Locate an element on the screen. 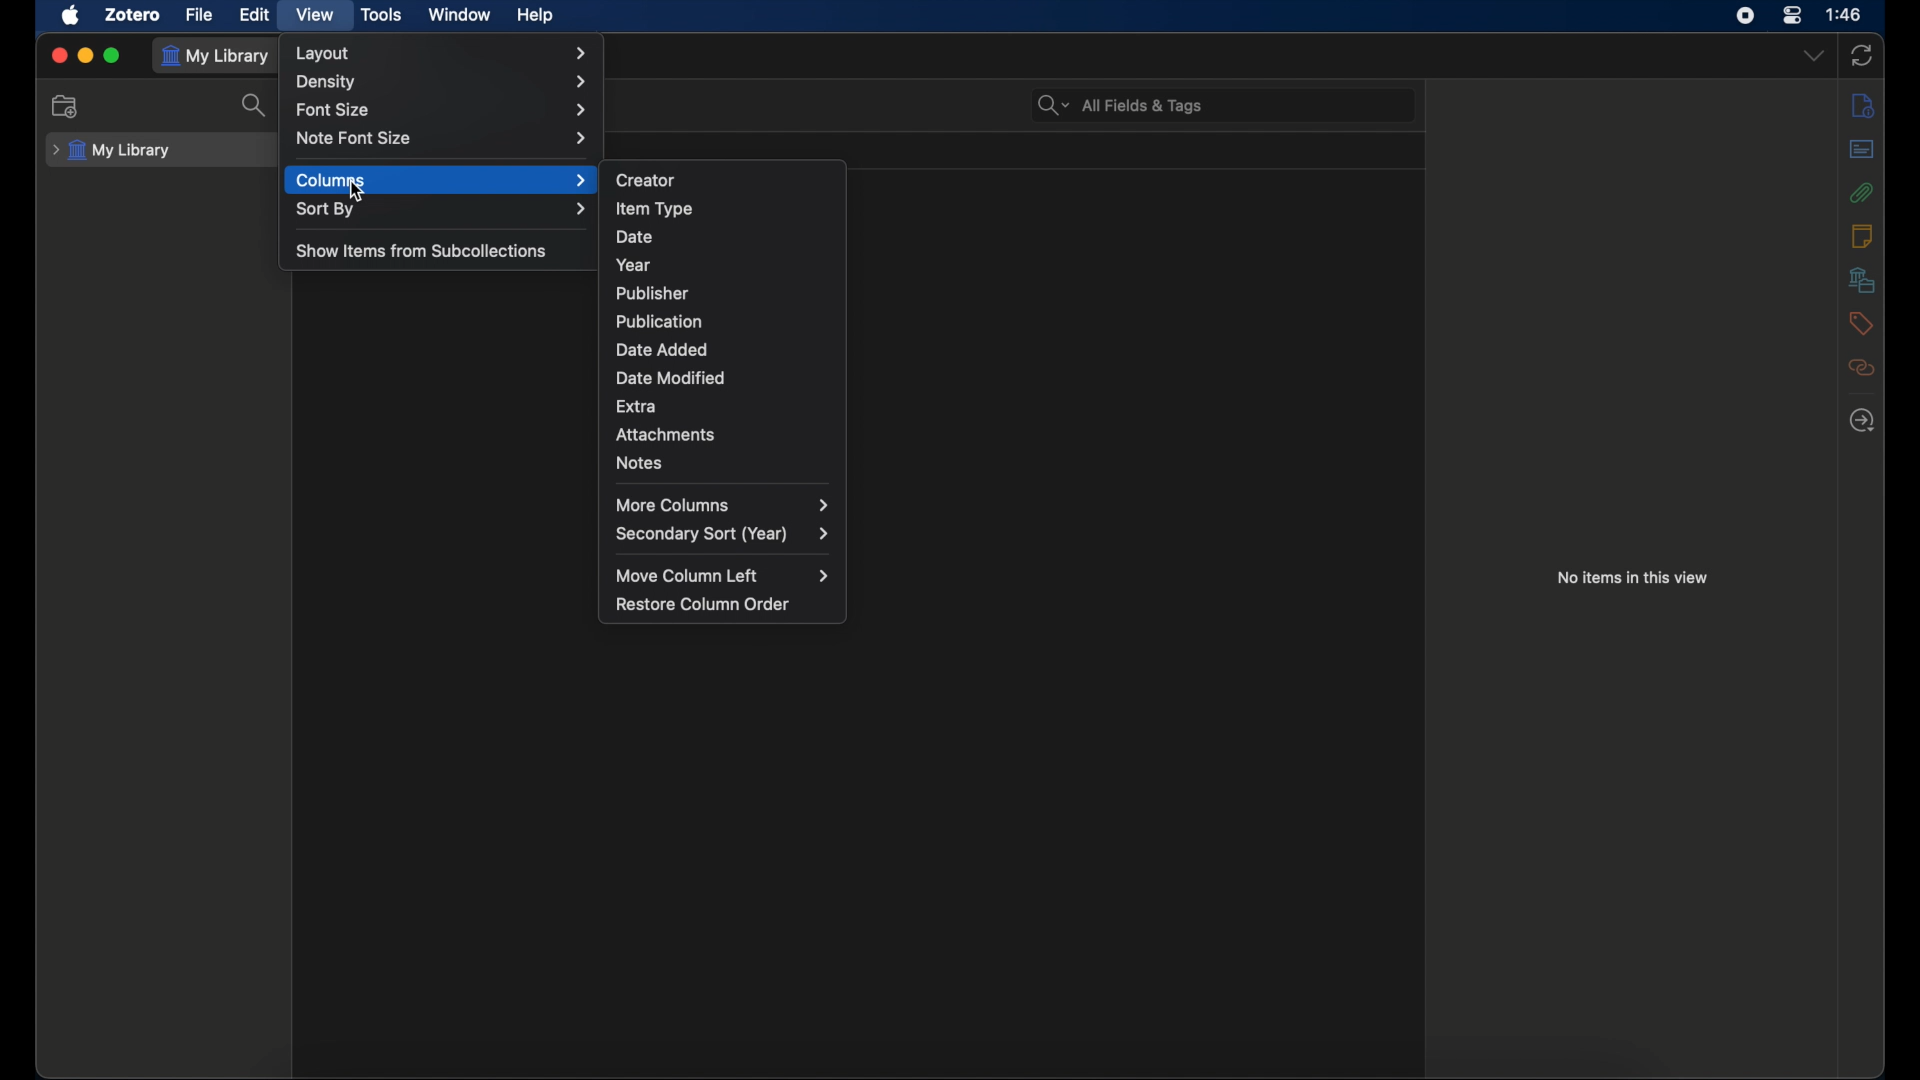 Image resolution: width=1920 pixels, height=1080 pixels. move column left is located at coordinates (725, 576).